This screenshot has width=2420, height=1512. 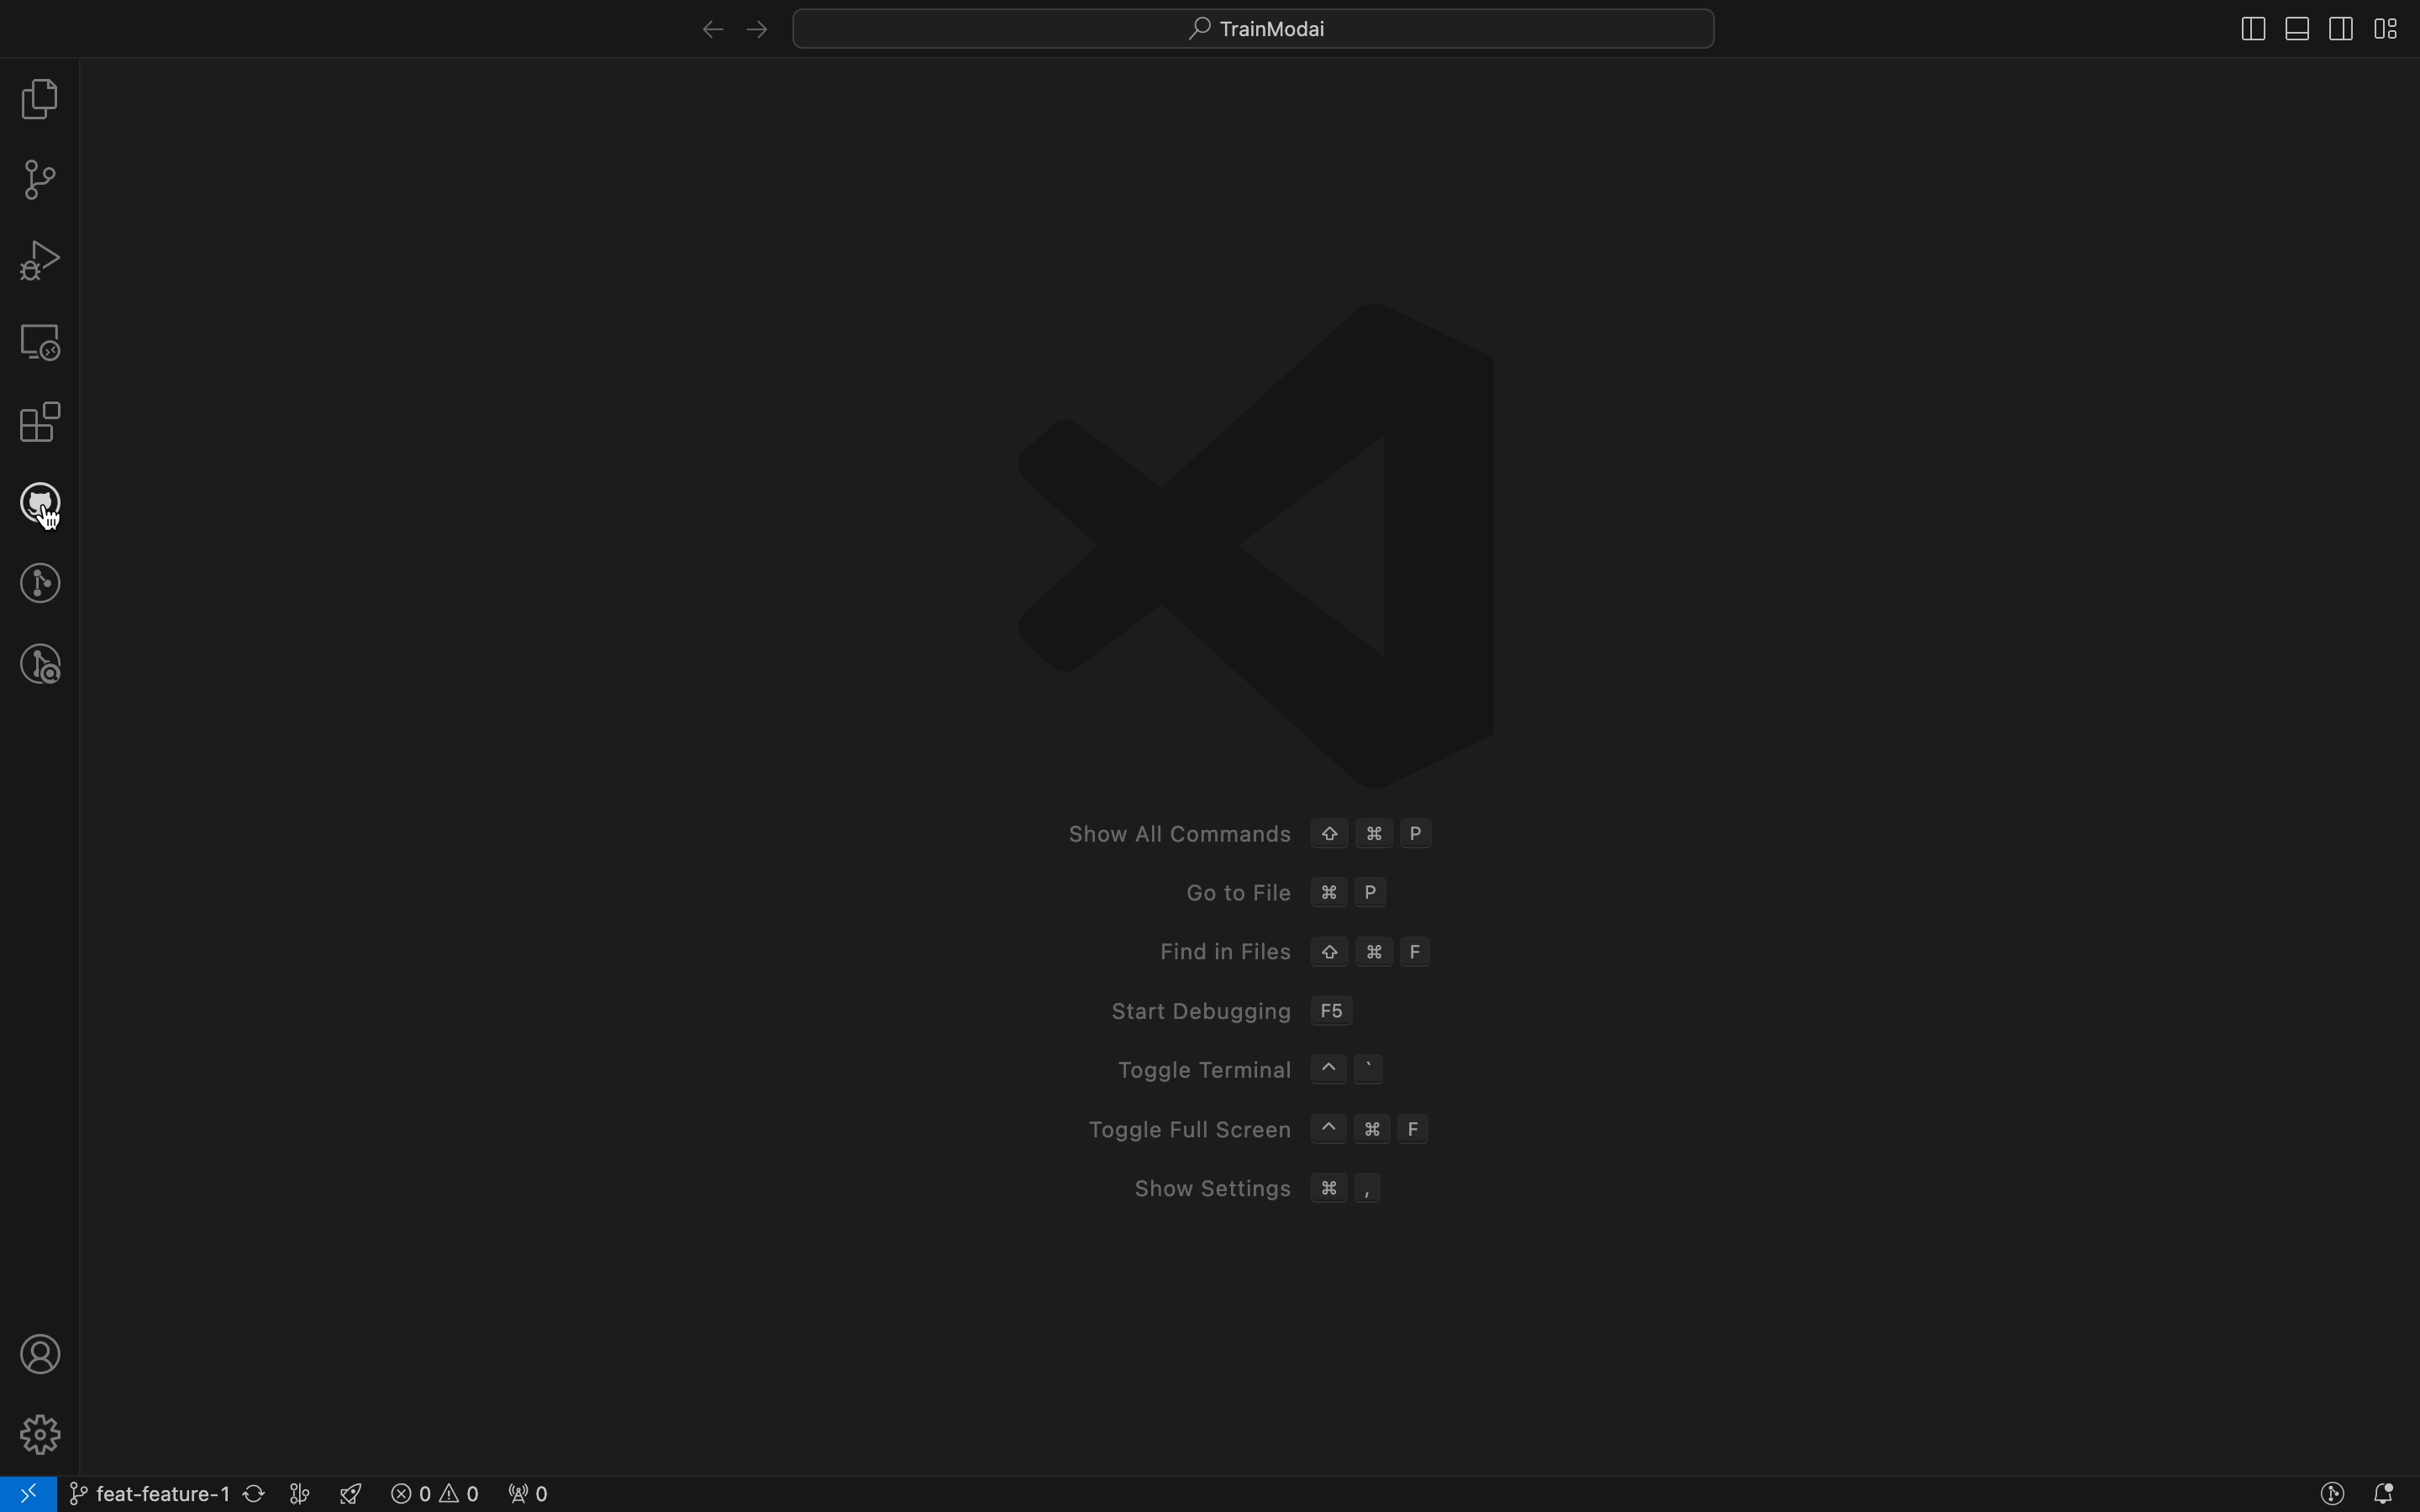 What do you see at coordinates (39, 259) in the screenshot?
I see `debugger` at bounding box center [39, 259].